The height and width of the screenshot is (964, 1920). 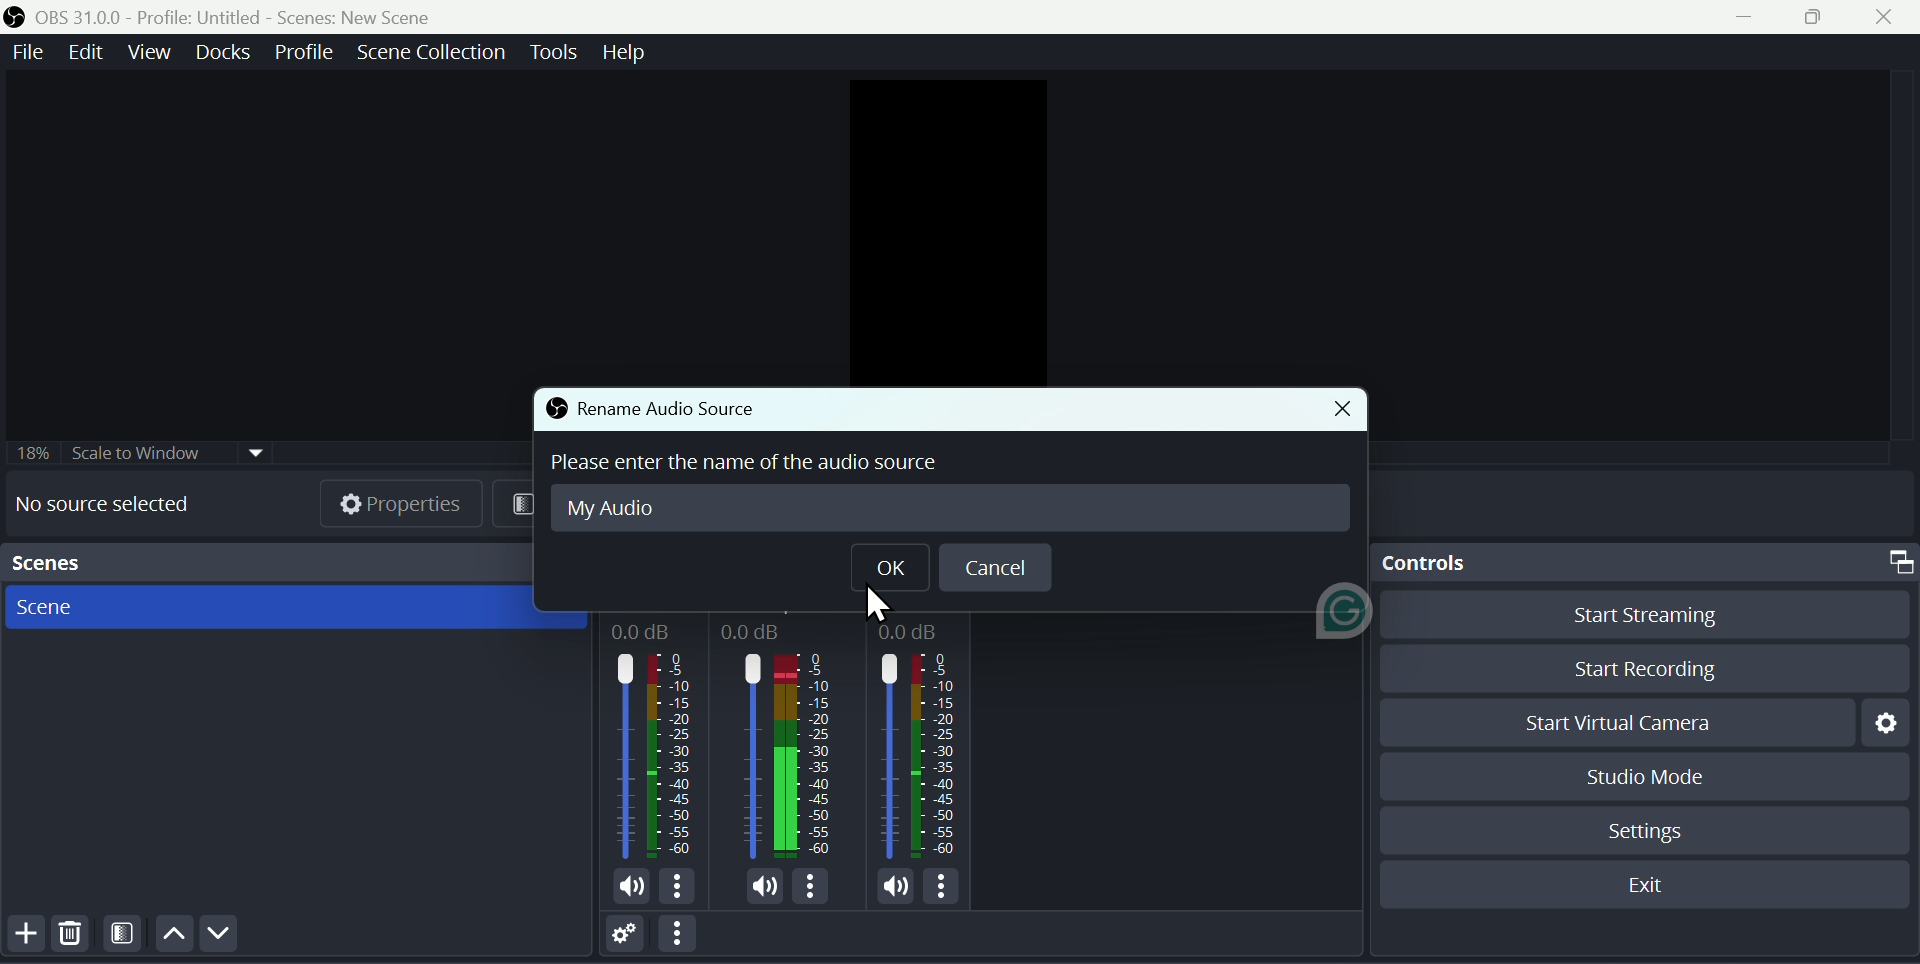 I want to click on add, so click(x=24, y=937).